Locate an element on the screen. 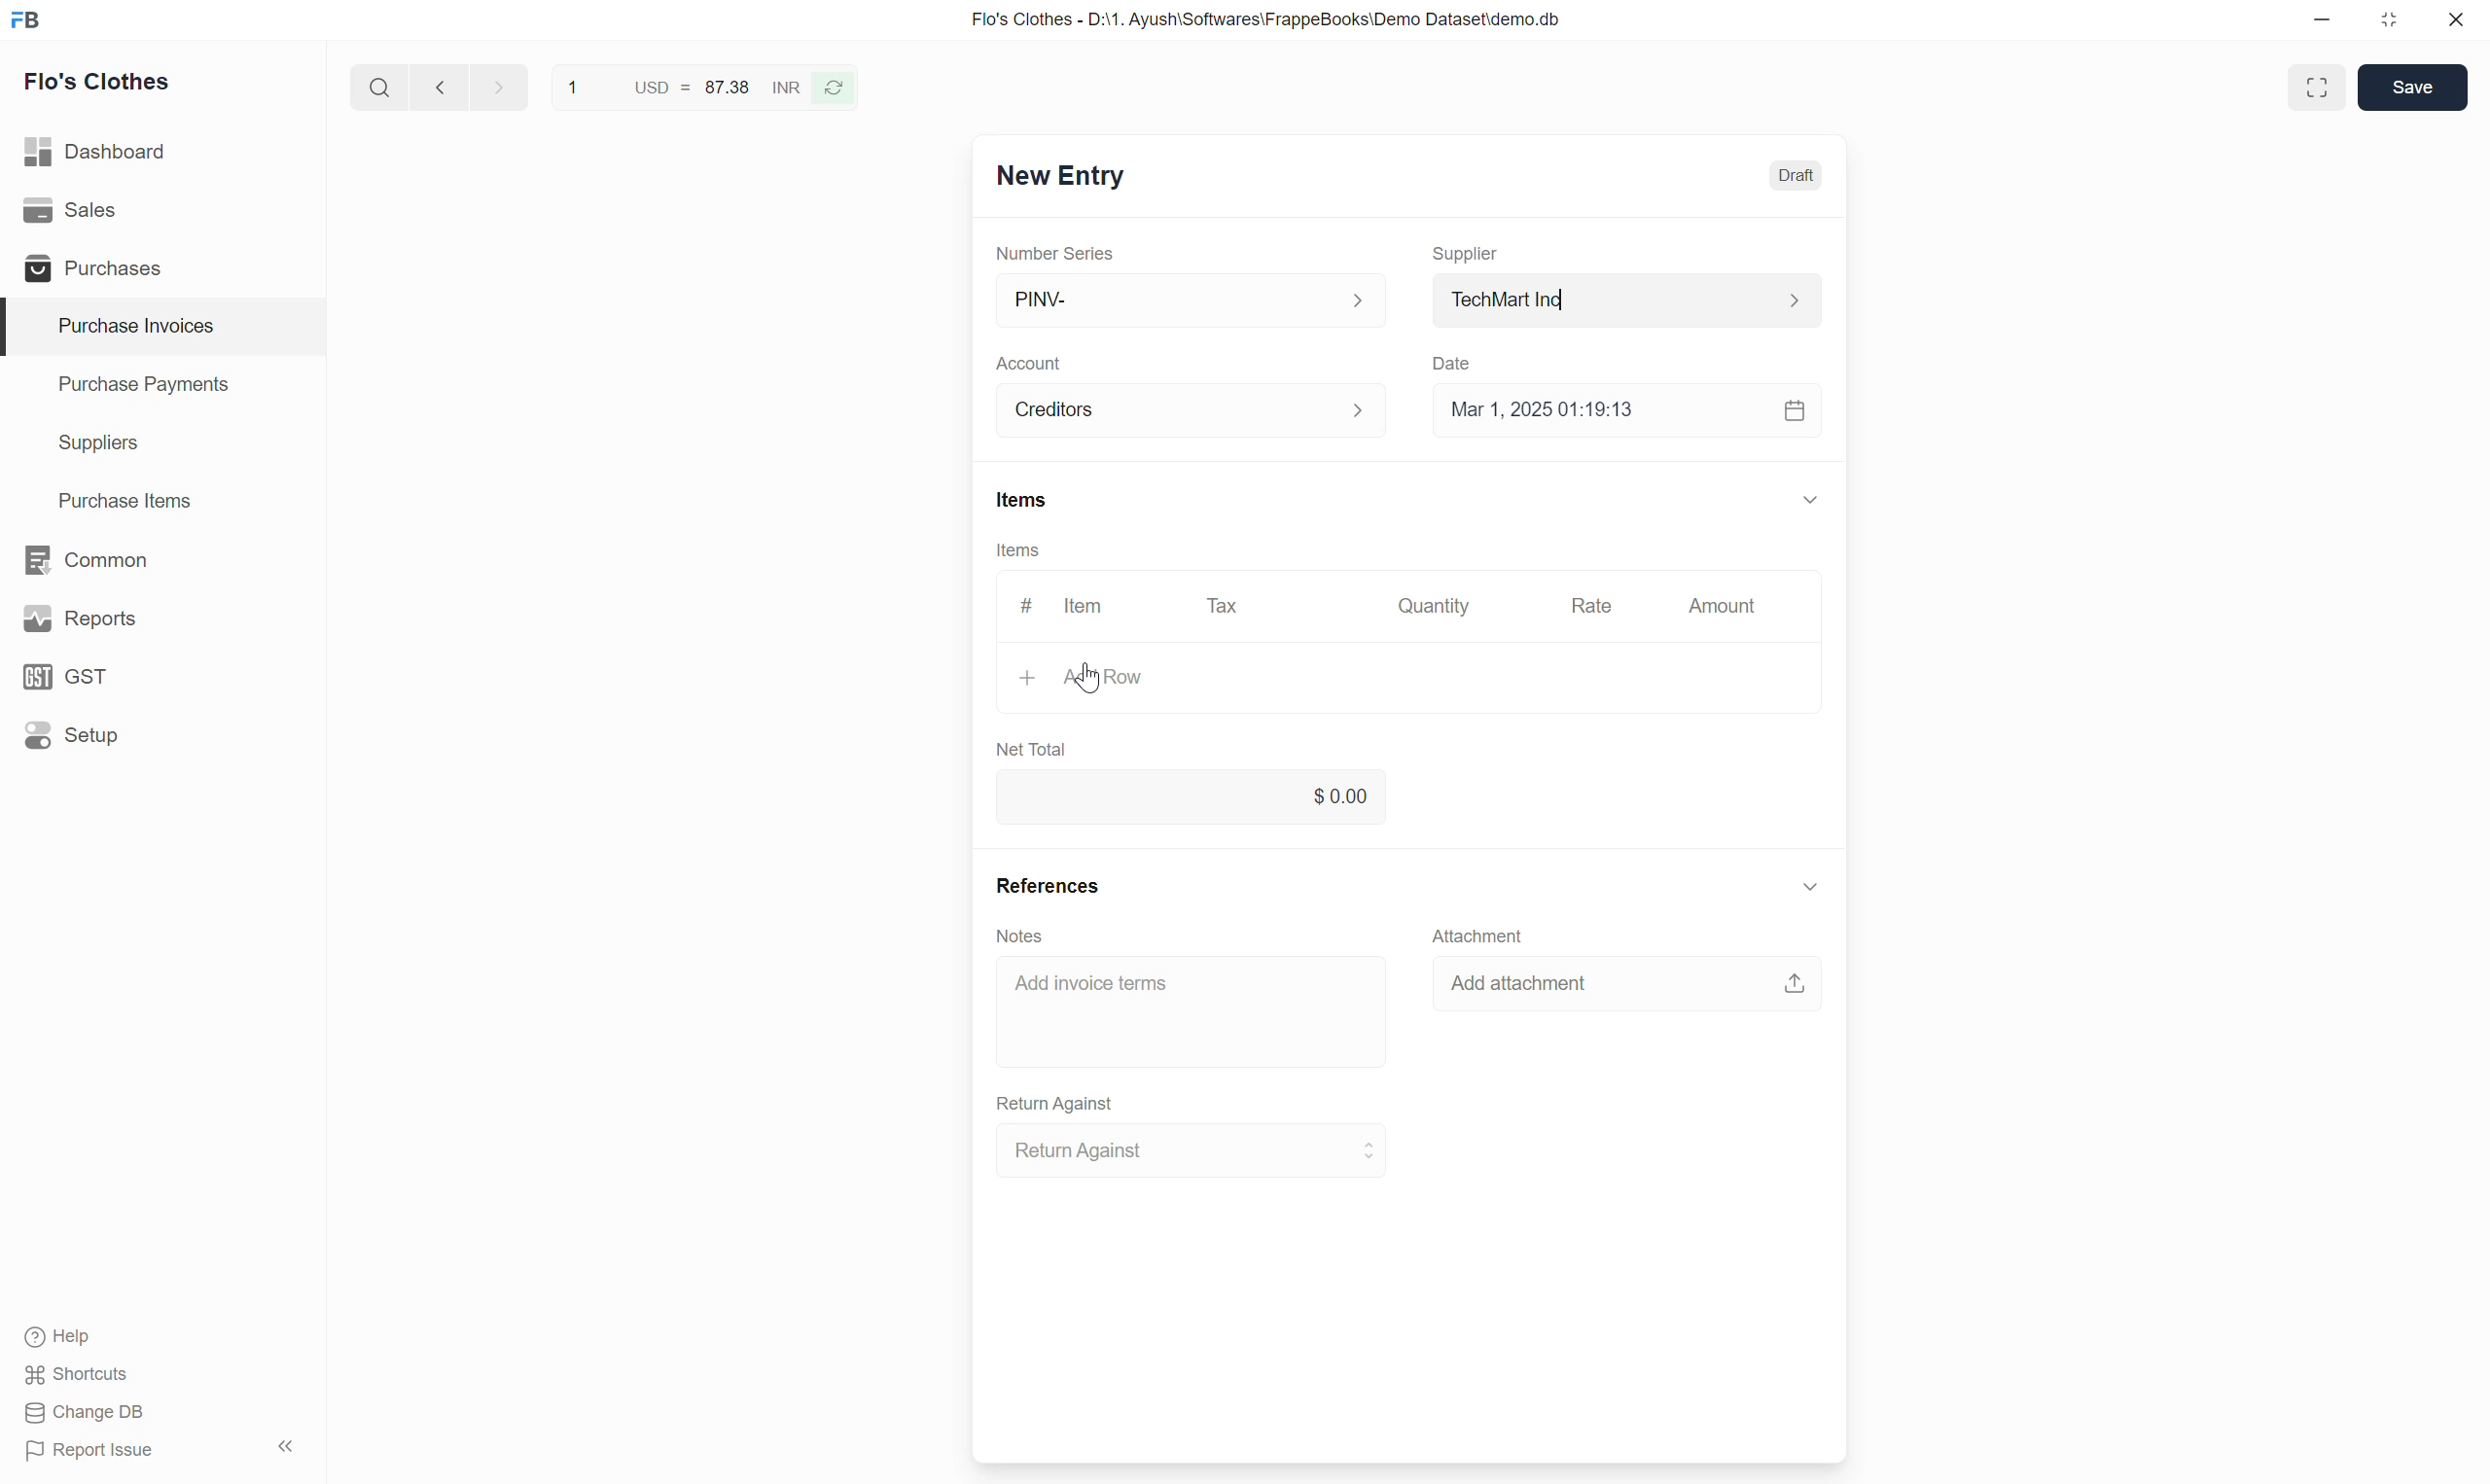  Common is located at coordinates (89, 558).